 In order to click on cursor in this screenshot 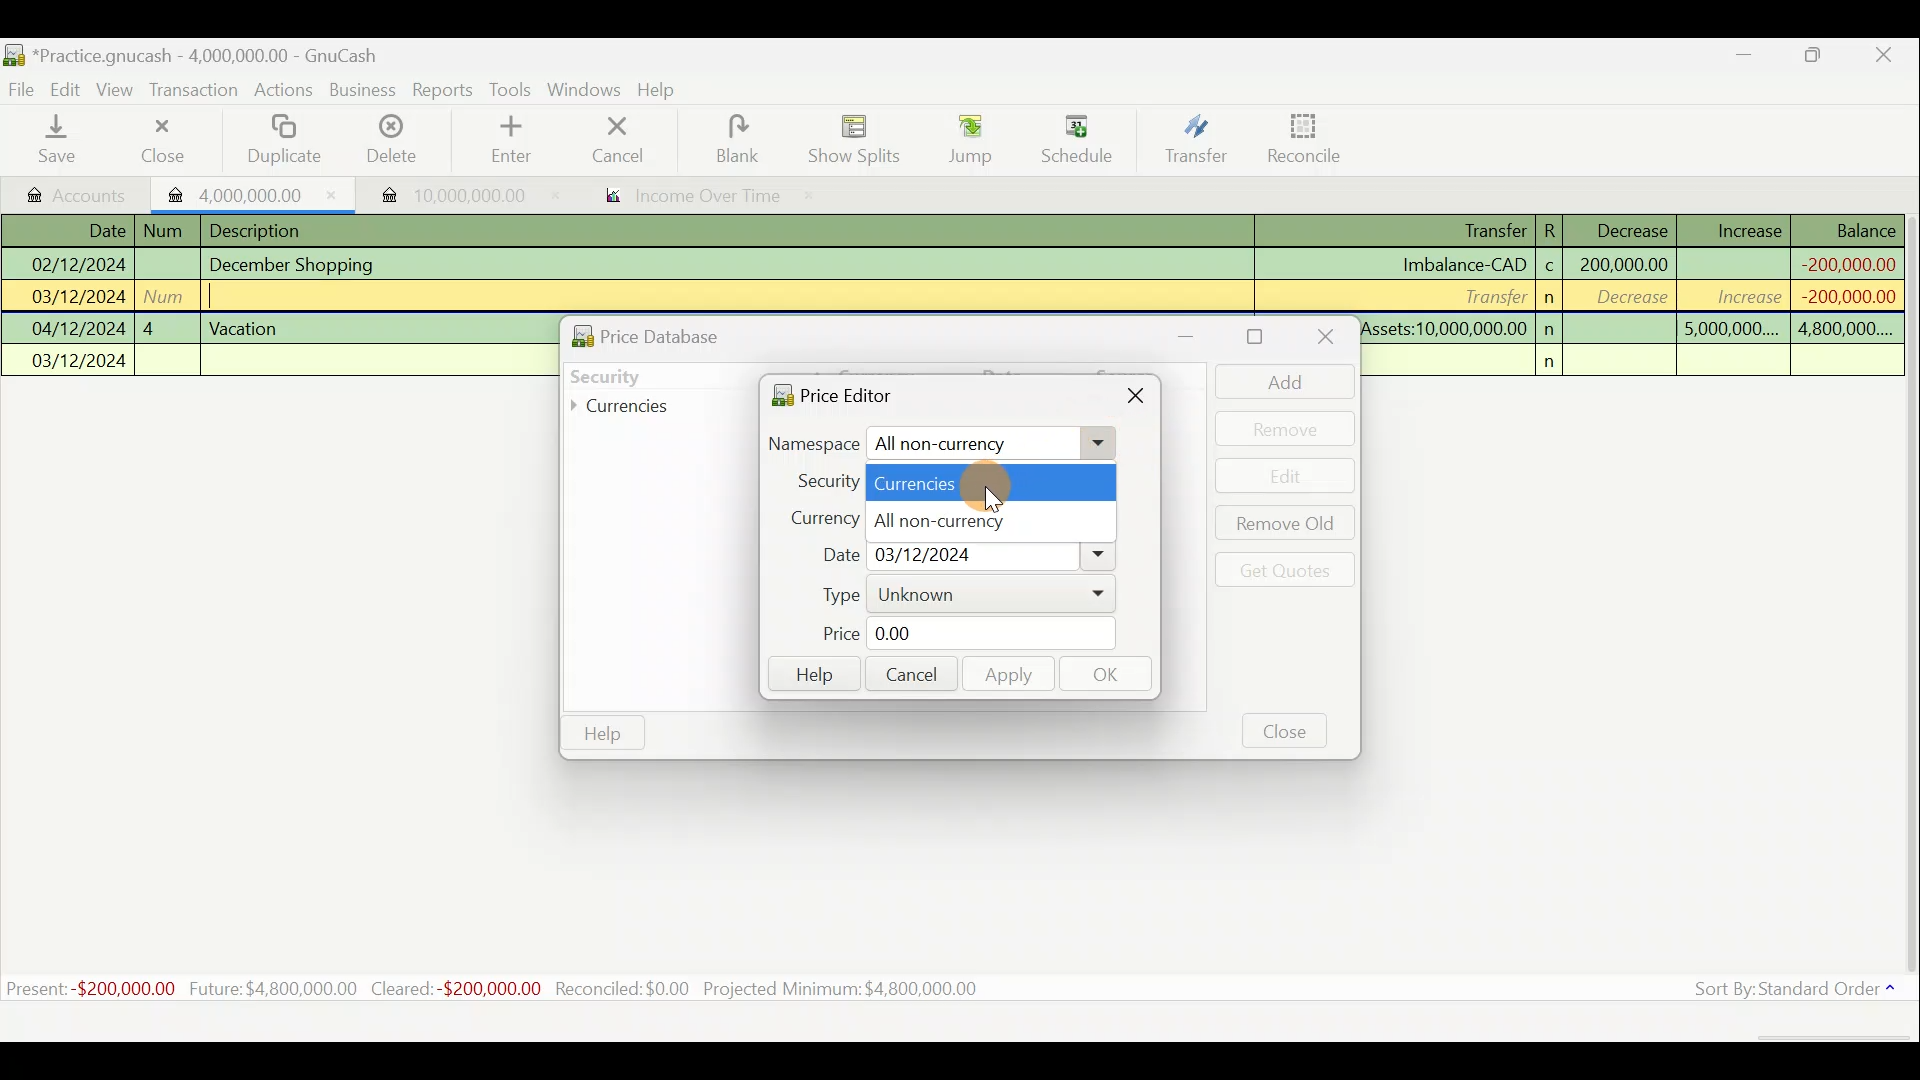, I will do `click(997, 503)`.